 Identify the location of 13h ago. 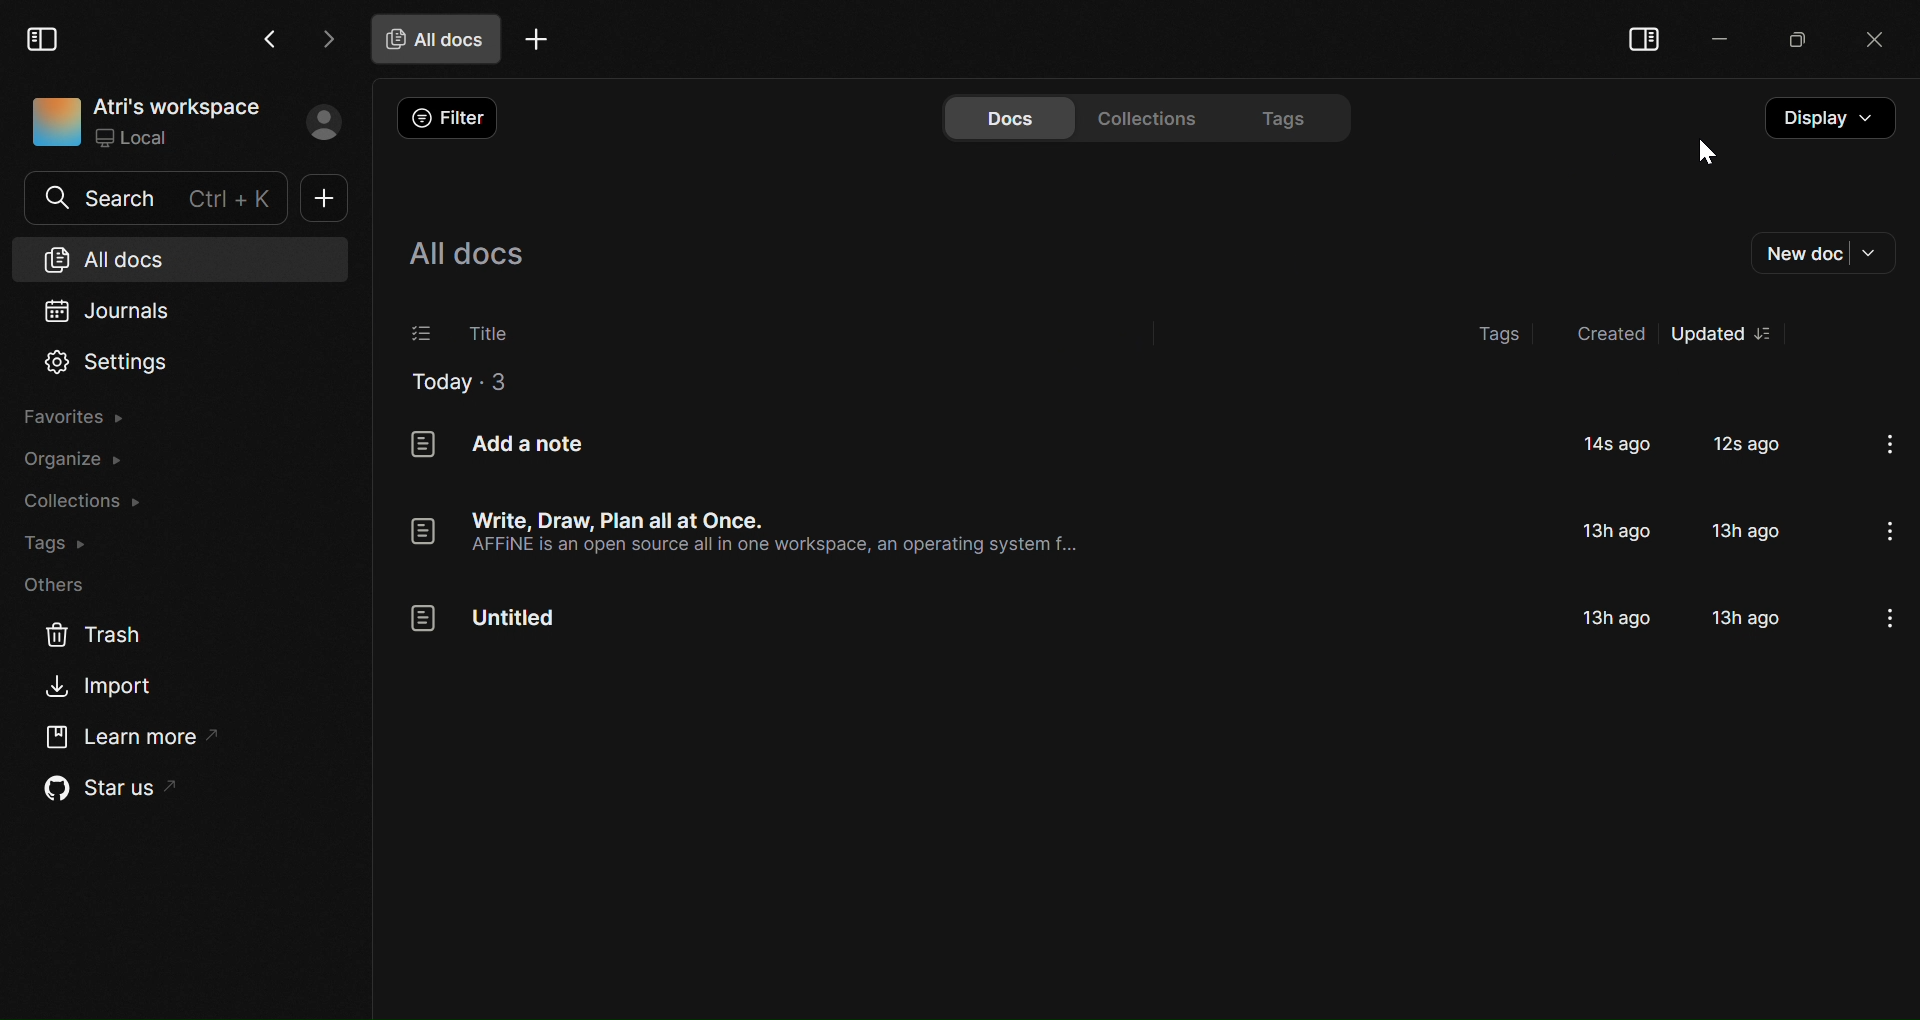
(1749, 530).